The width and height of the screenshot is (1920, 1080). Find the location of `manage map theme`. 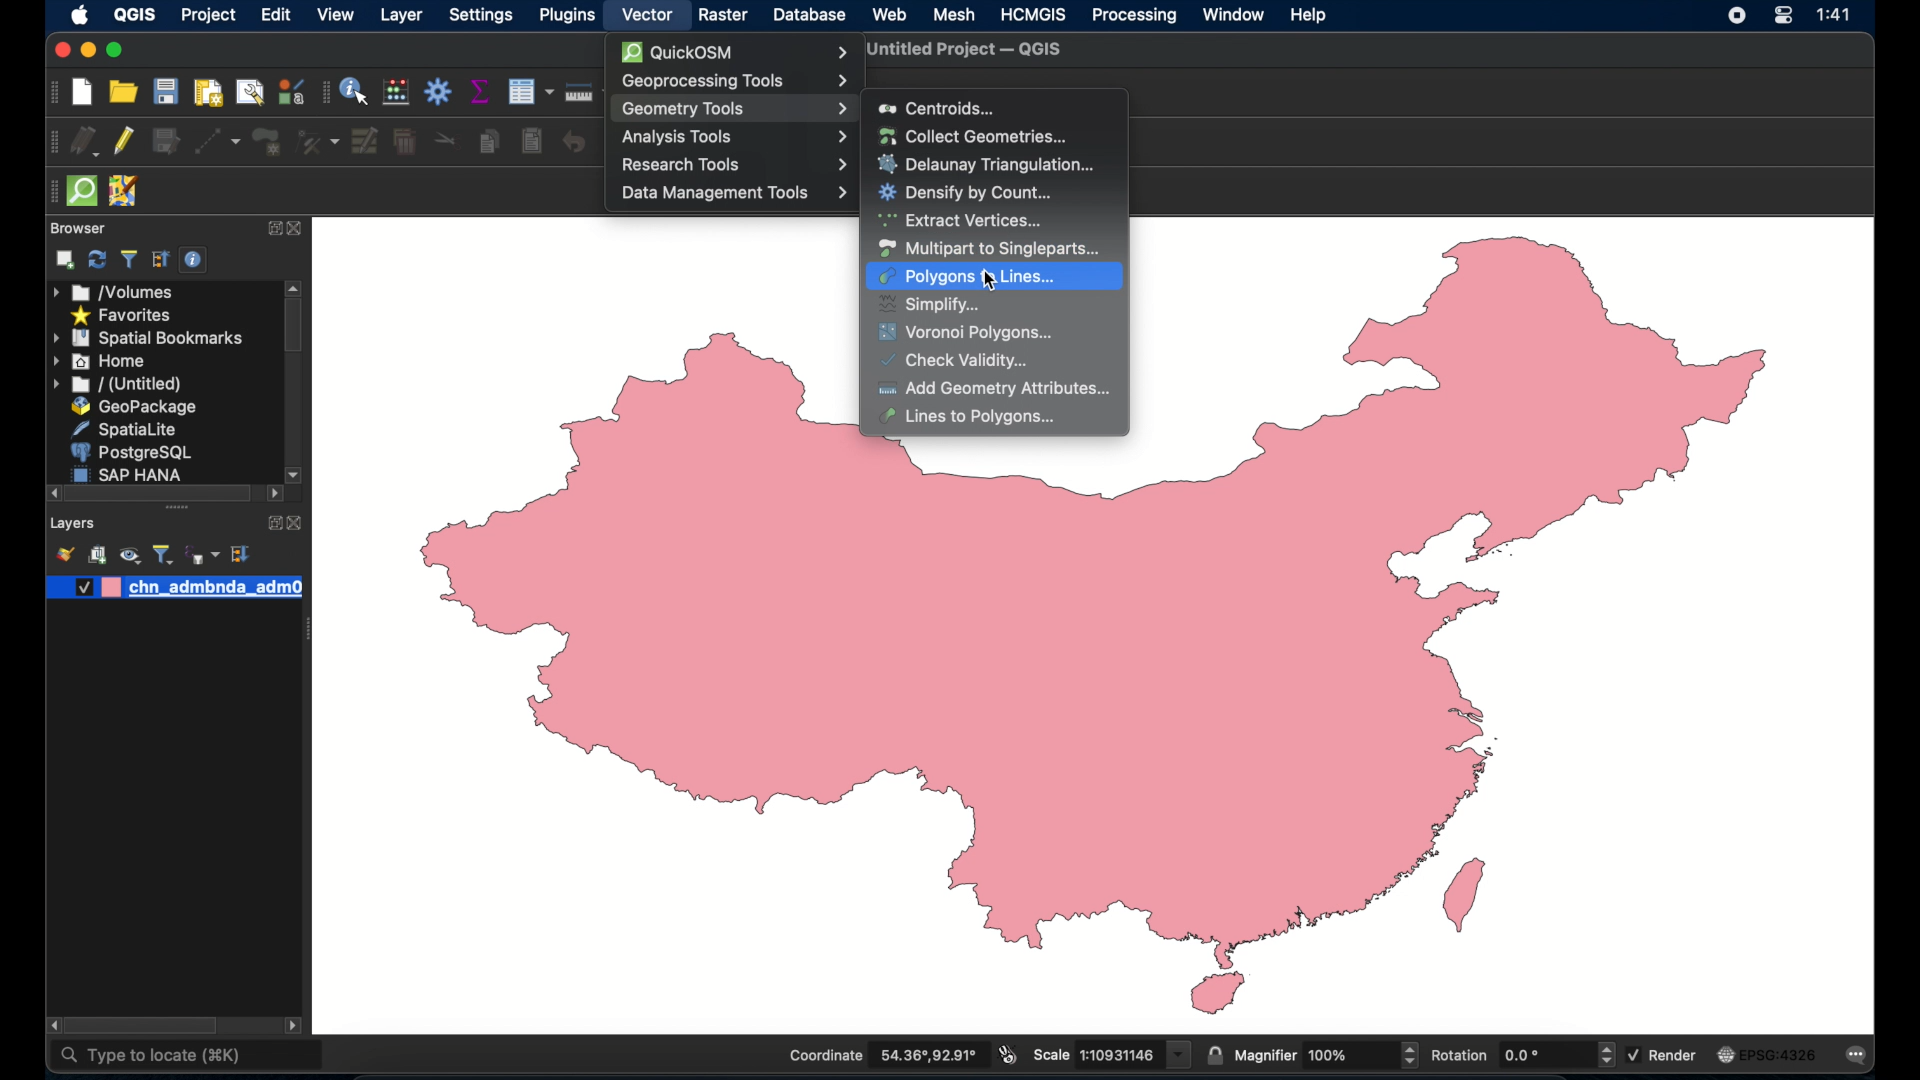

manage map theme is located at coordinates (131, 555).